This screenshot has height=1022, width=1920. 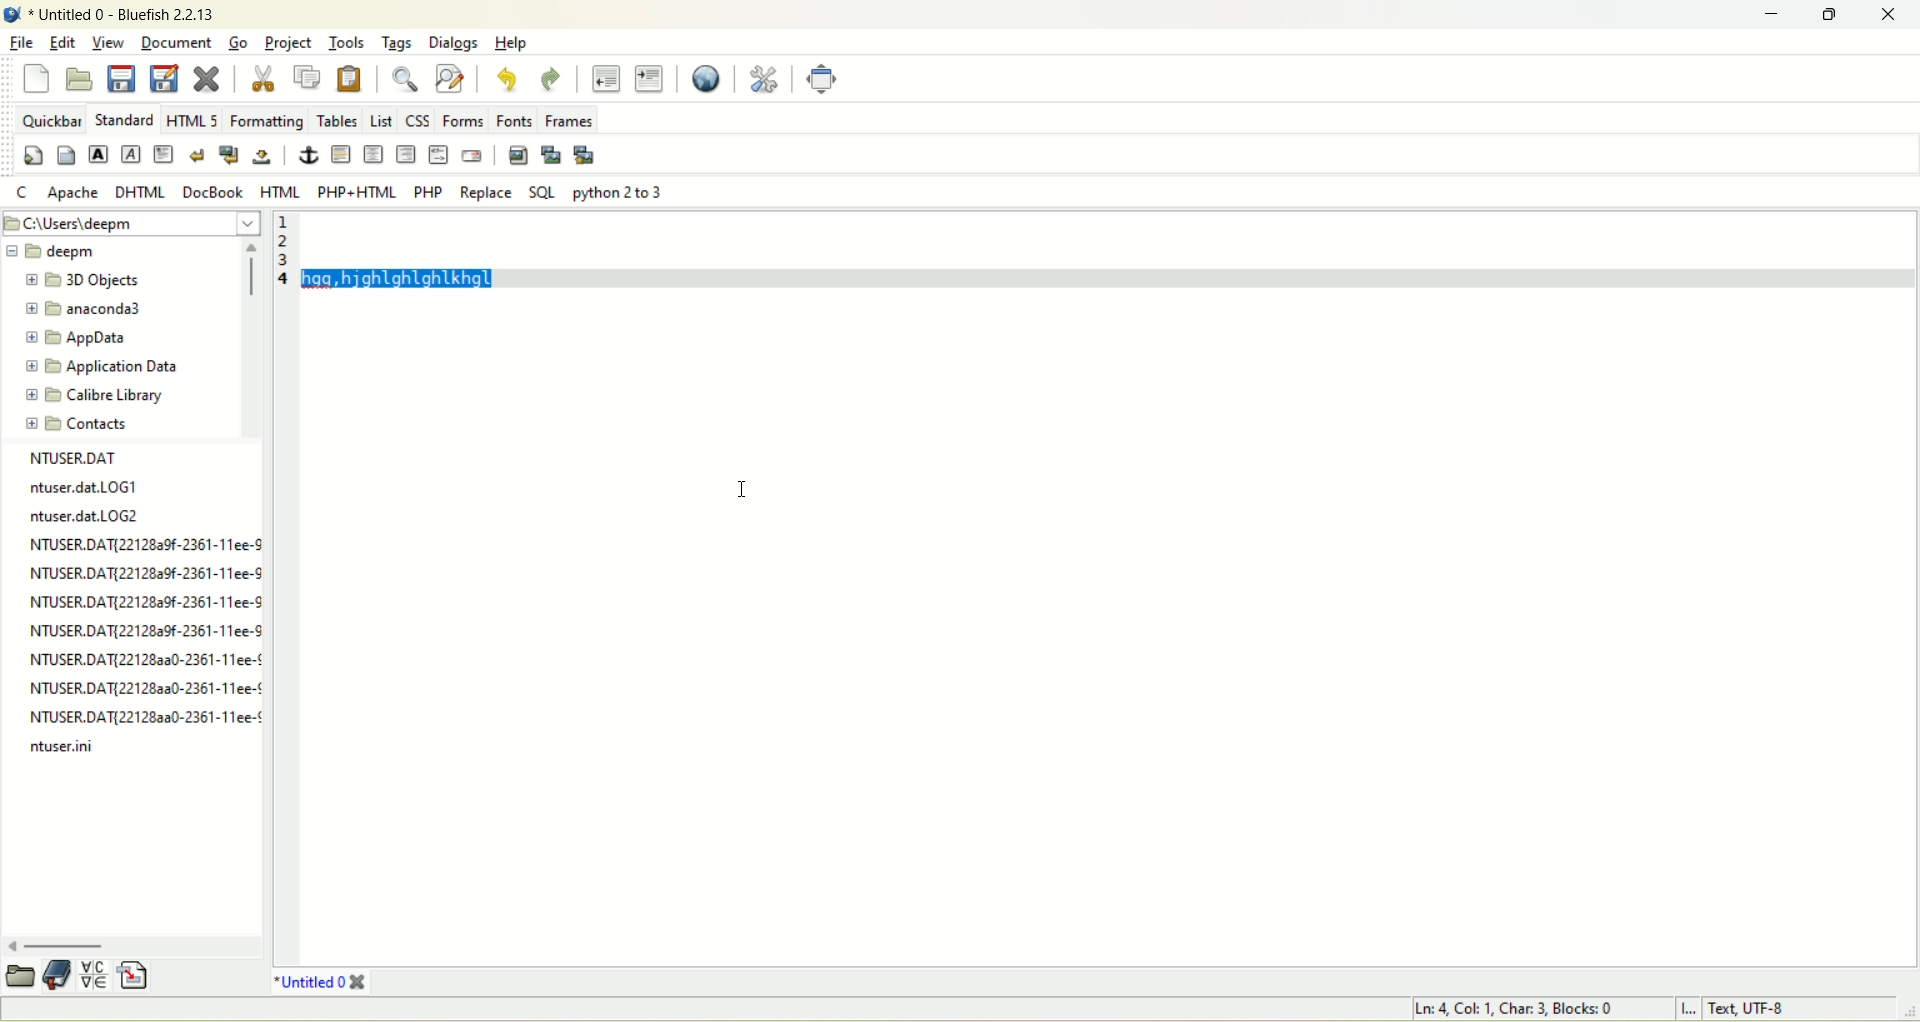 What do you see at coordinates (650, 79) in the screenshot?
I see `indent` at bounding box center [650, 79].